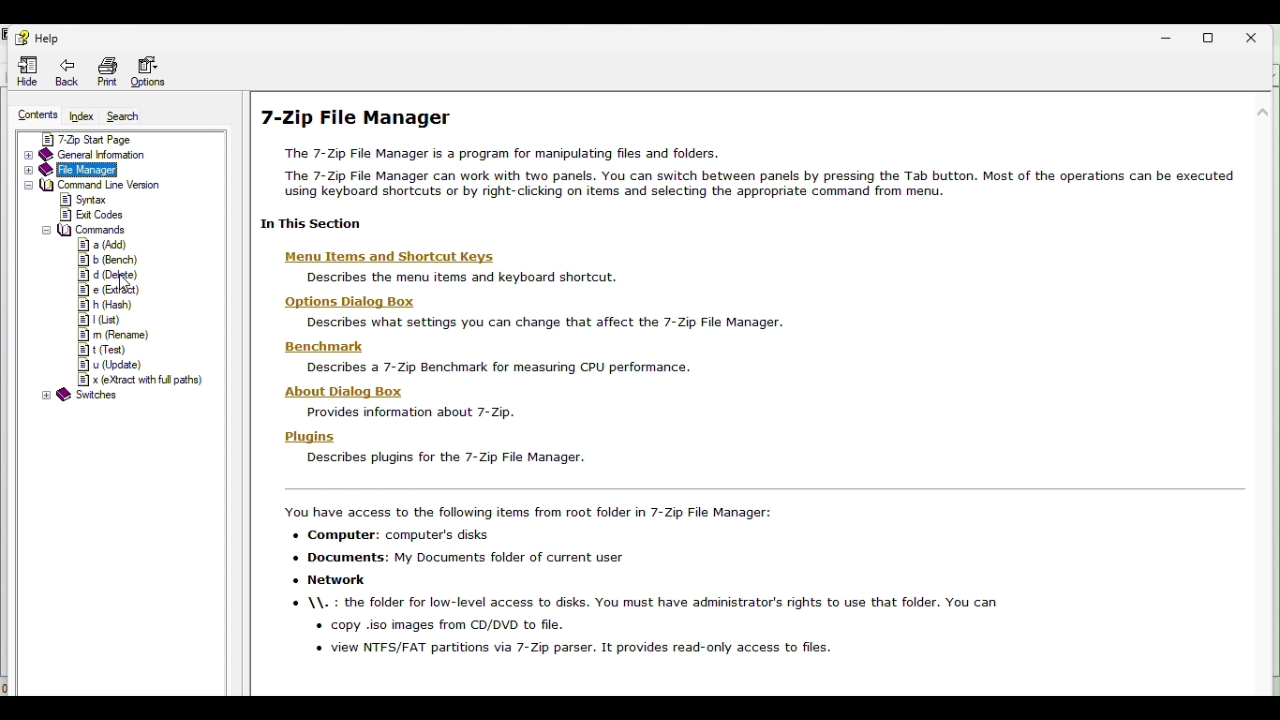 The image size is (1280, 720). What do you see at coordinates (307, 224) in the screenshot?
I see `| In This Section` at bounding box center [307, 224].